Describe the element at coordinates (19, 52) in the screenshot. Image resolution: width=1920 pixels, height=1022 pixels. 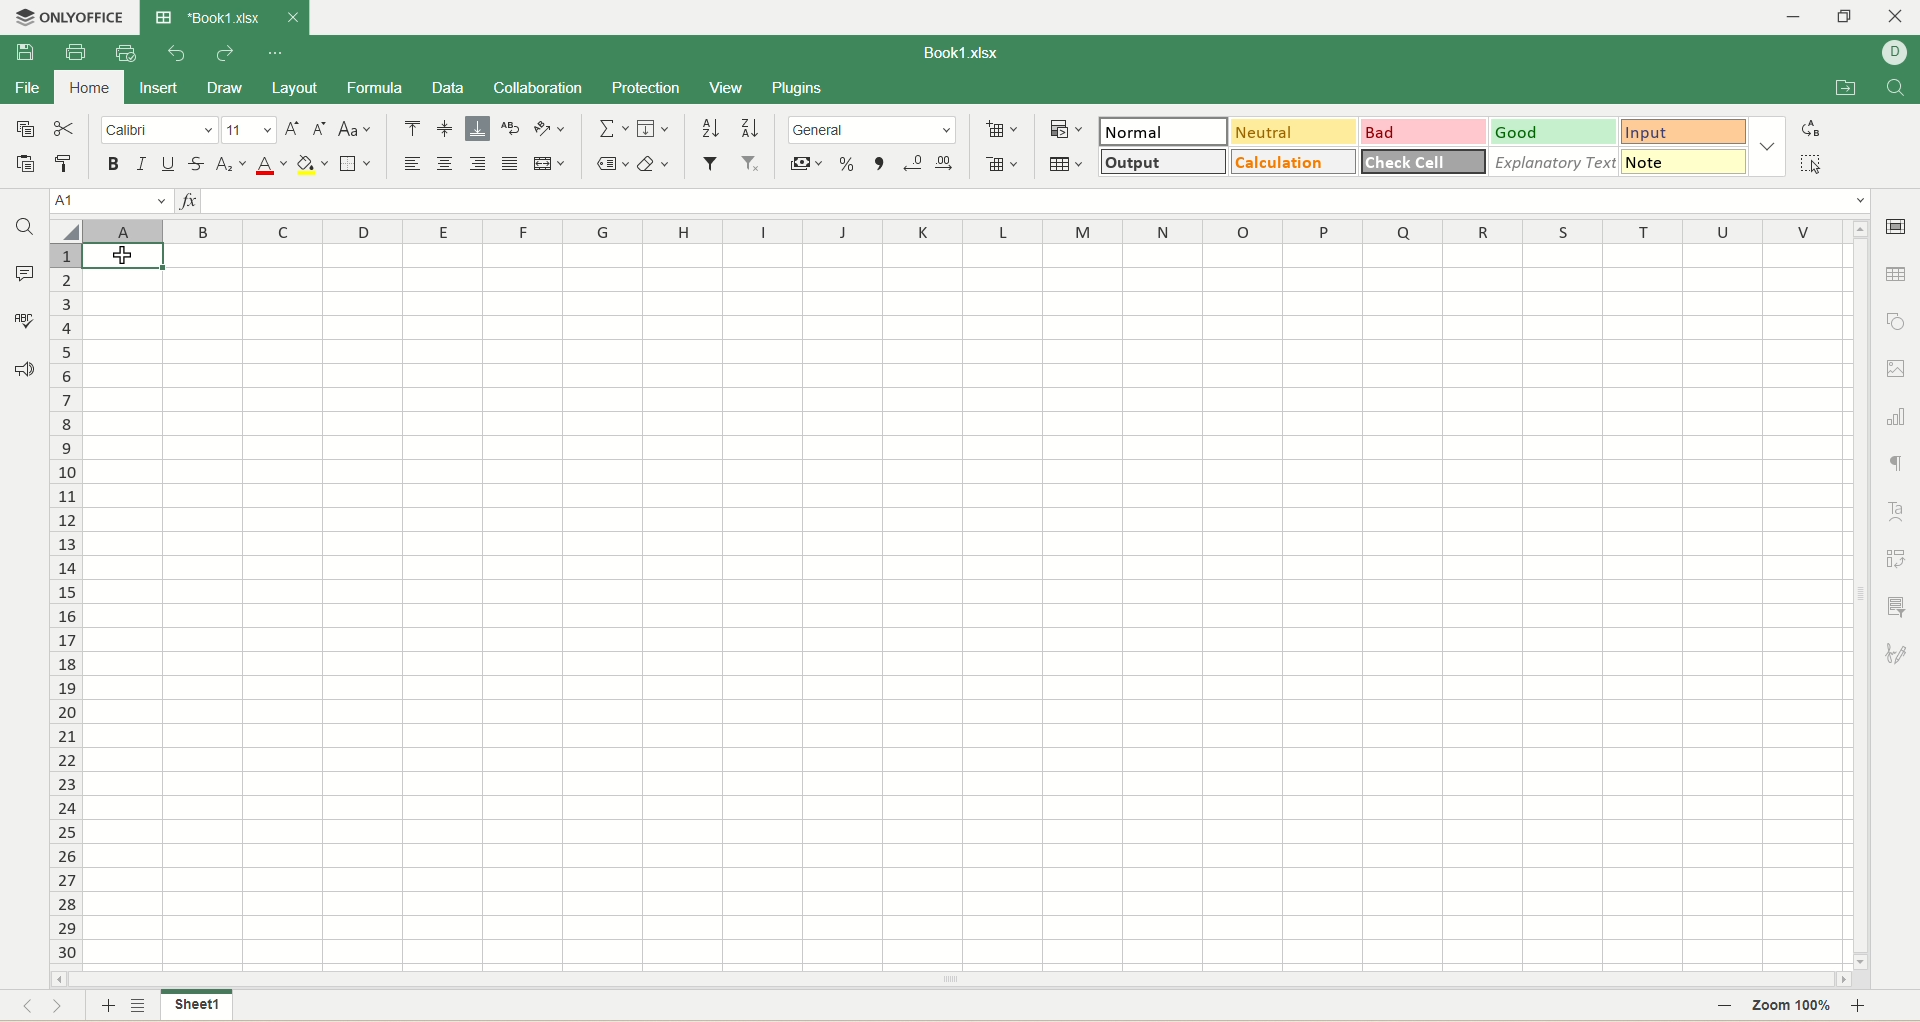
I see `save` at that location.